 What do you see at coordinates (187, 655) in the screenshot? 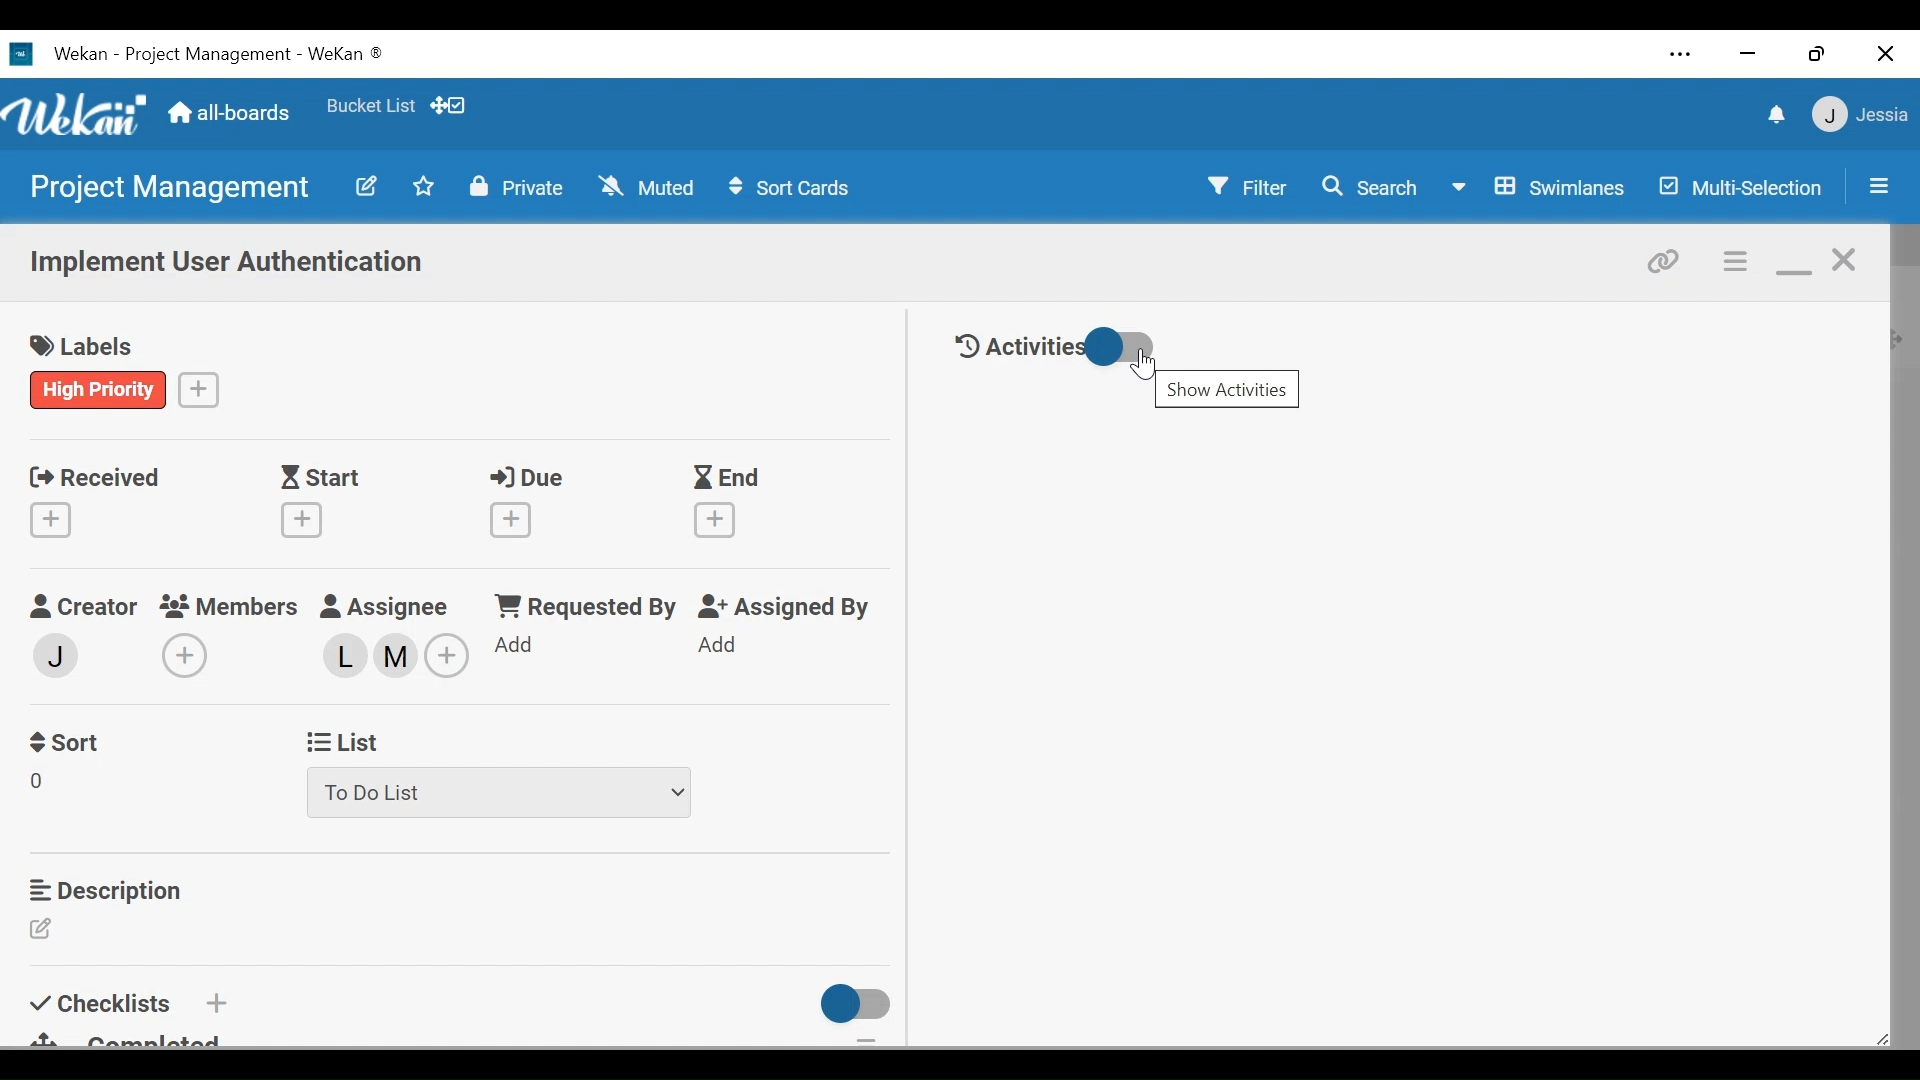
I see `Add` at bounding box center [187, 655].